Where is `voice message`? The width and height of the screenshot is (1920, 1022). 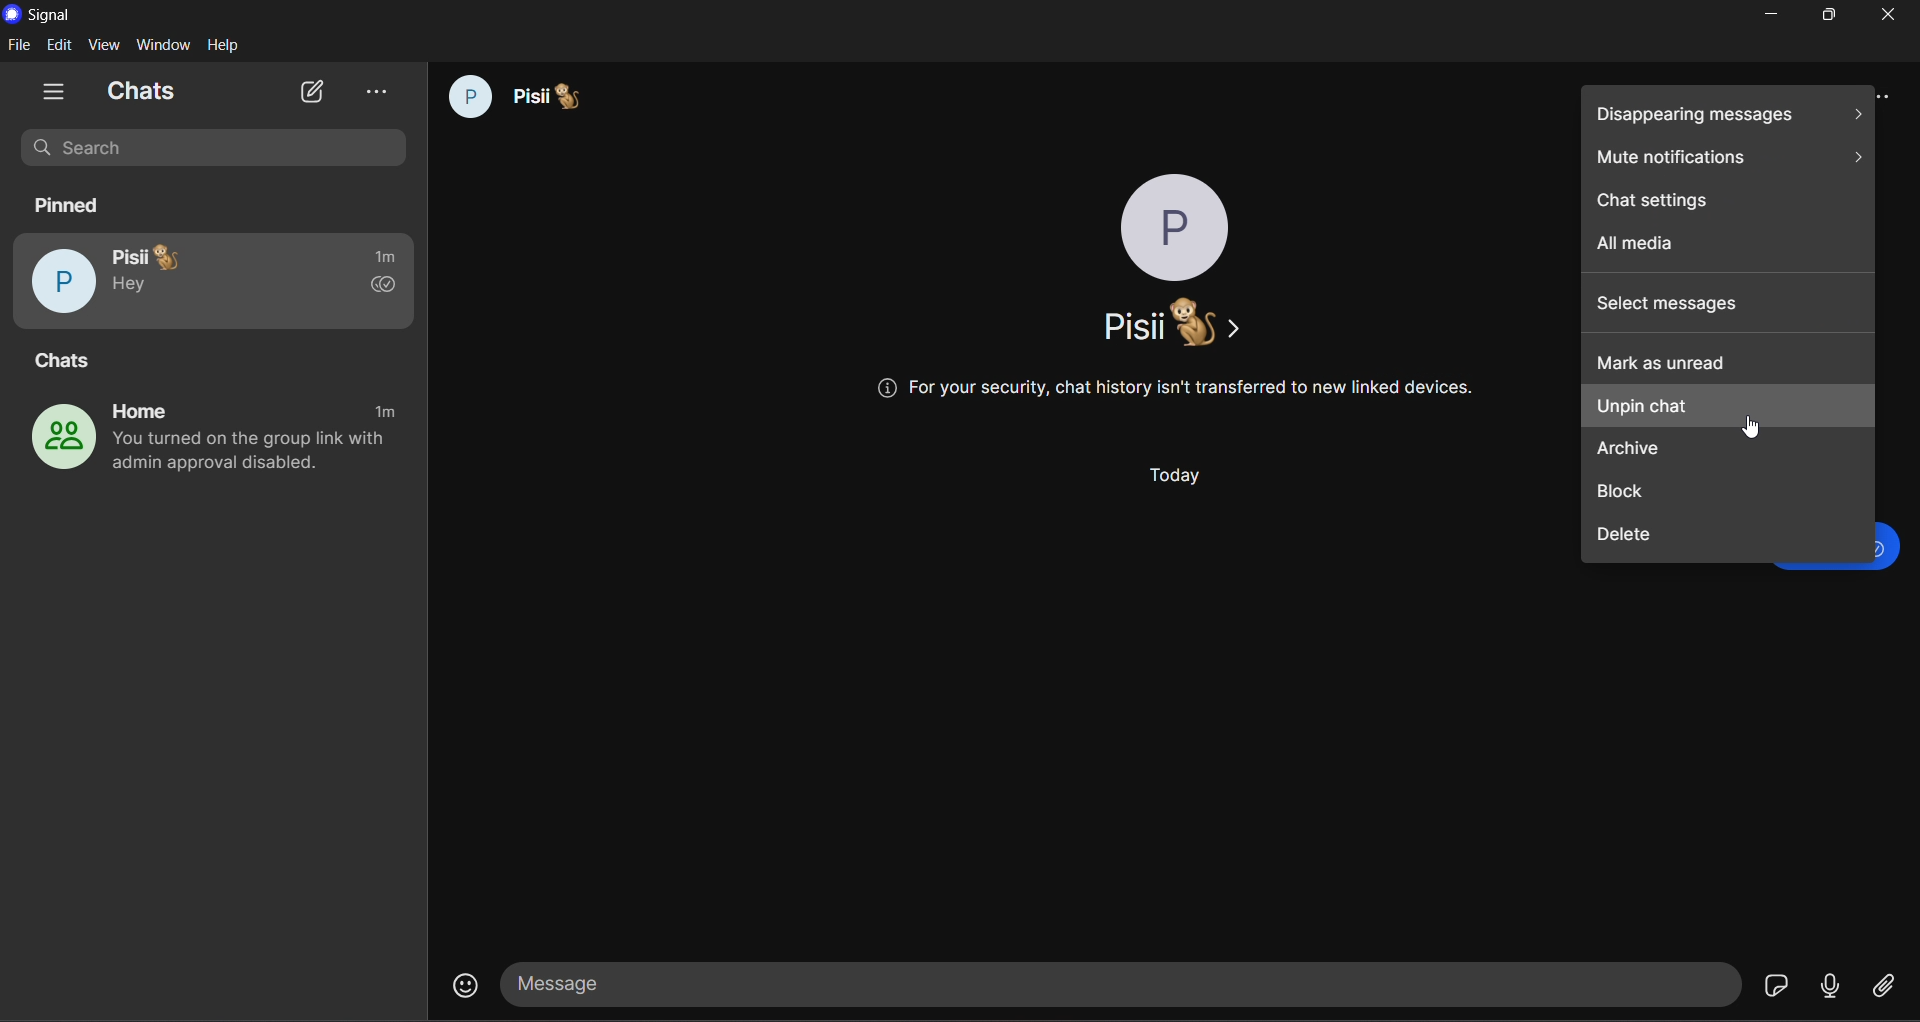 voice message is located at coordinates (1834, 982).